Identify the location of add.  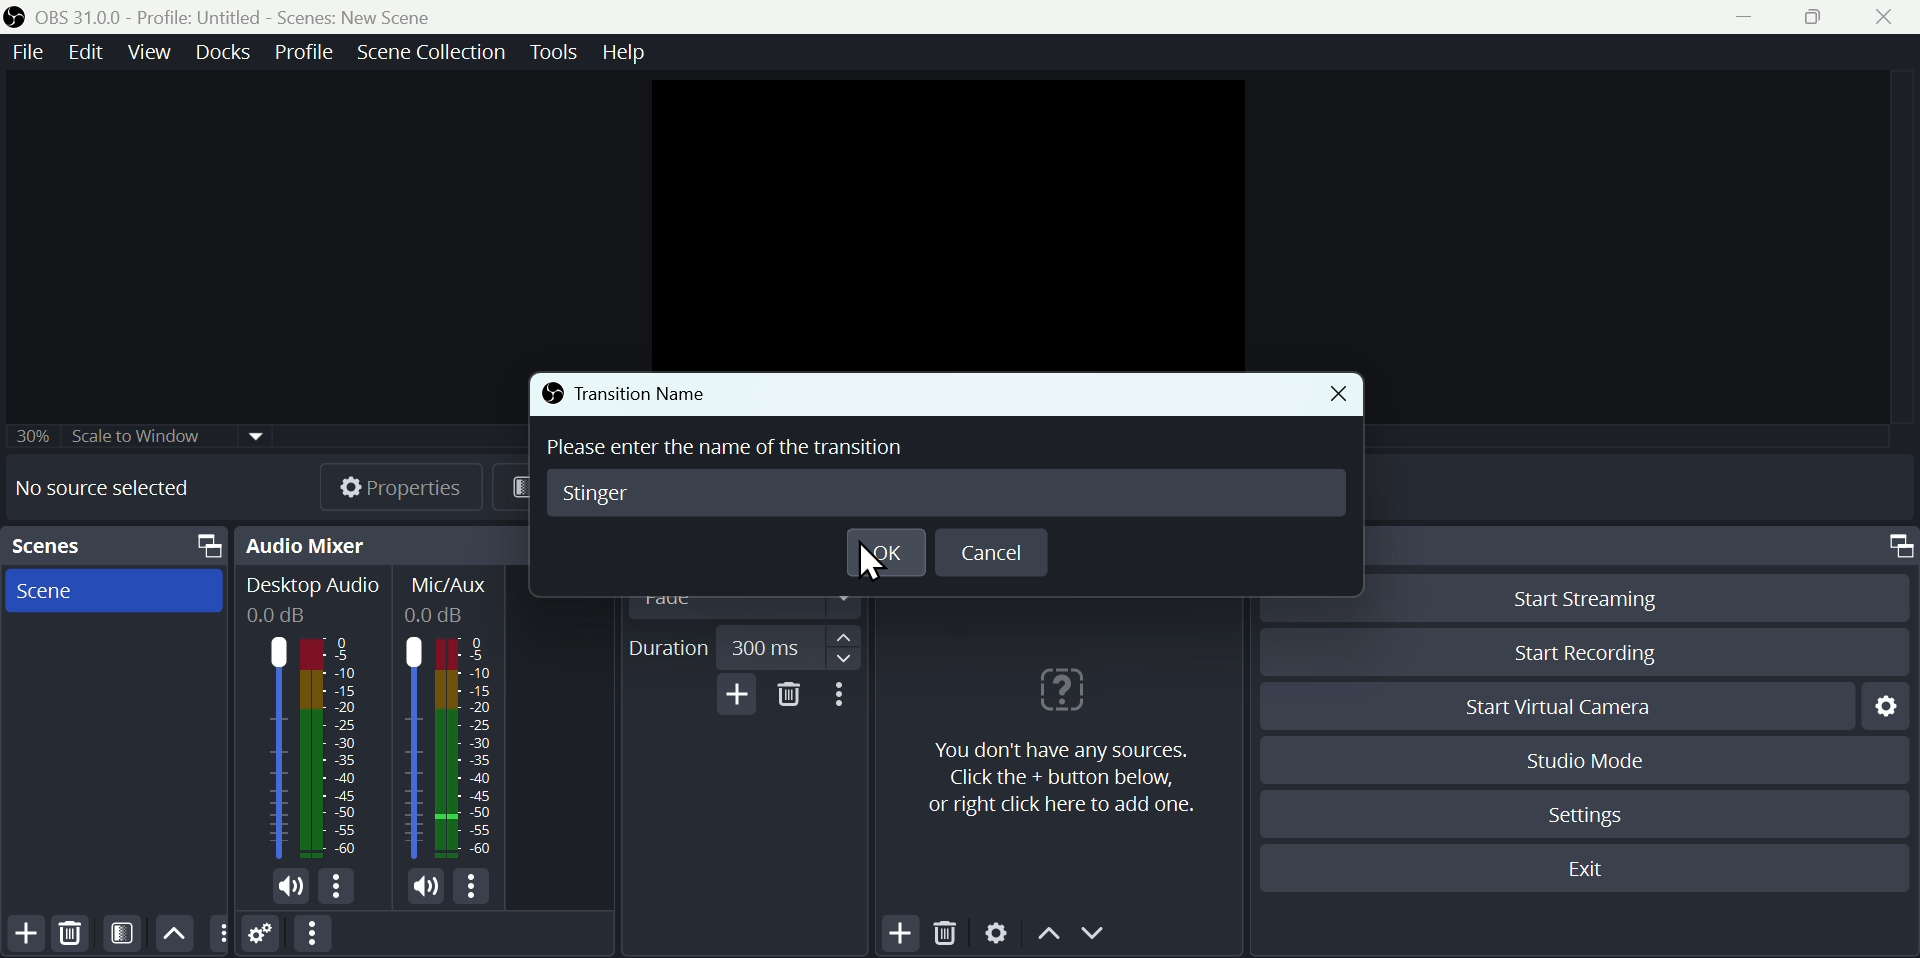
(738, 695).